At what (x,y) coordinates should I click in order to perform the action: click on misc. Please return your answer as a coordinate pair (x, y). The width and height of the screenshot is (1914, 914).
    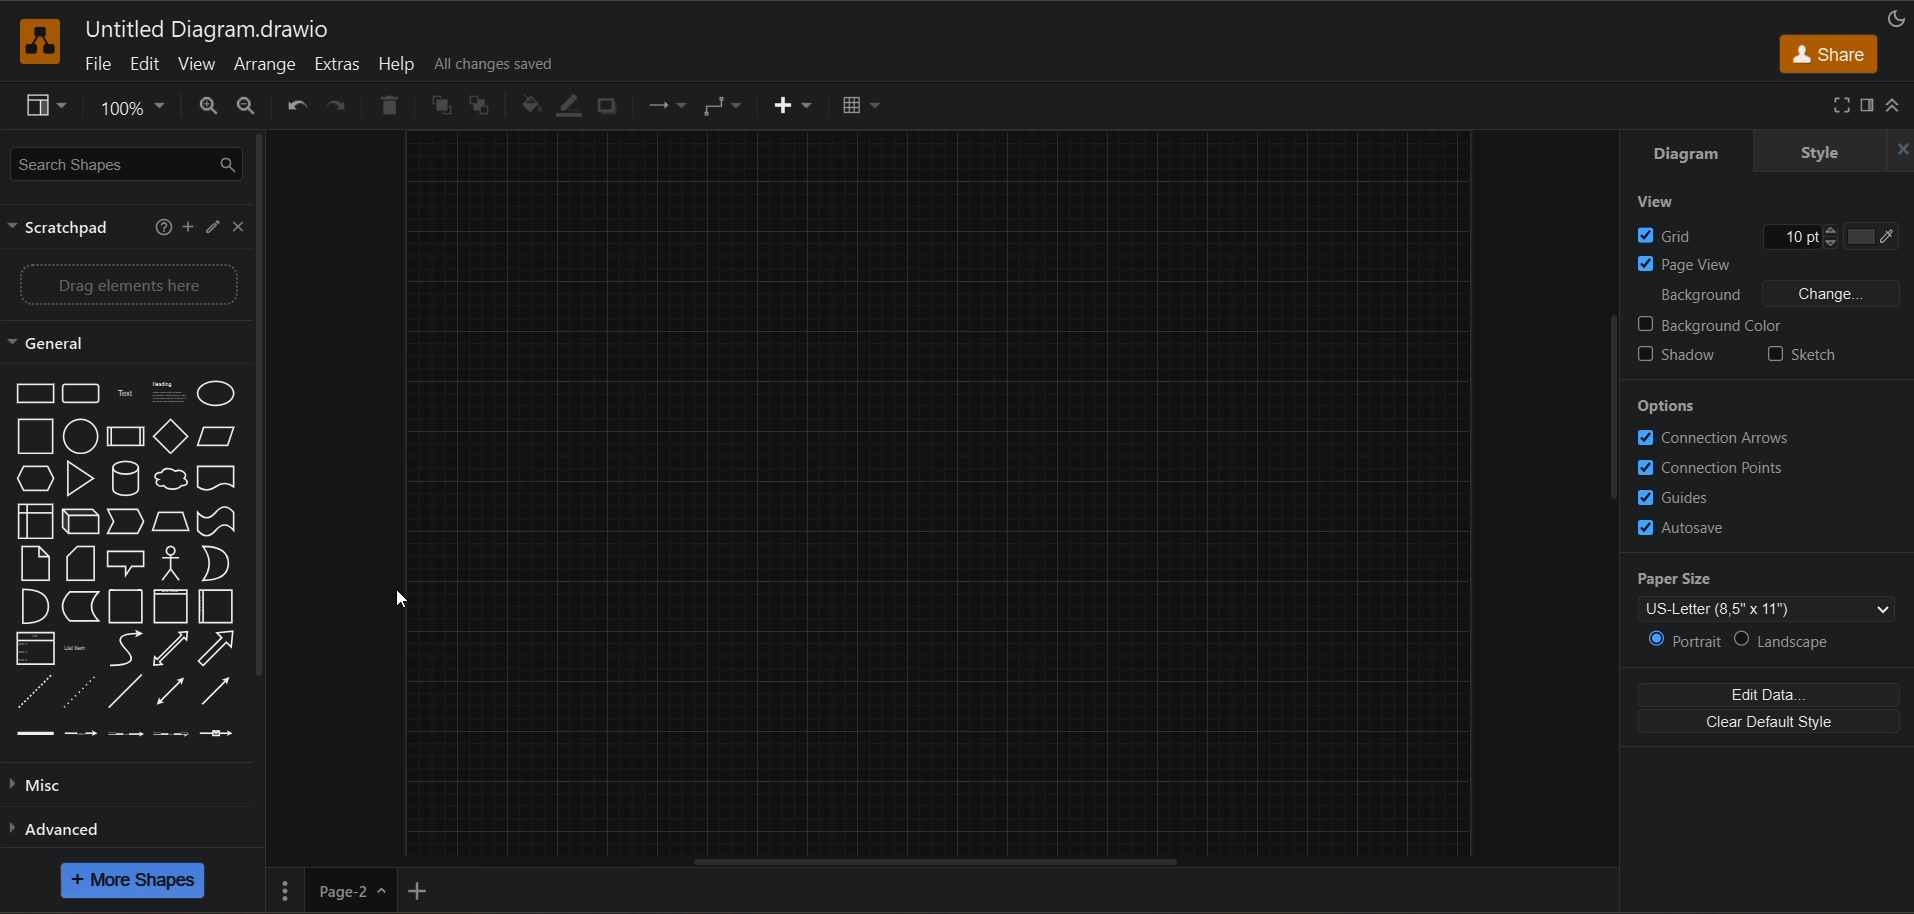
    Looking at the image, I should click on (49, 789).